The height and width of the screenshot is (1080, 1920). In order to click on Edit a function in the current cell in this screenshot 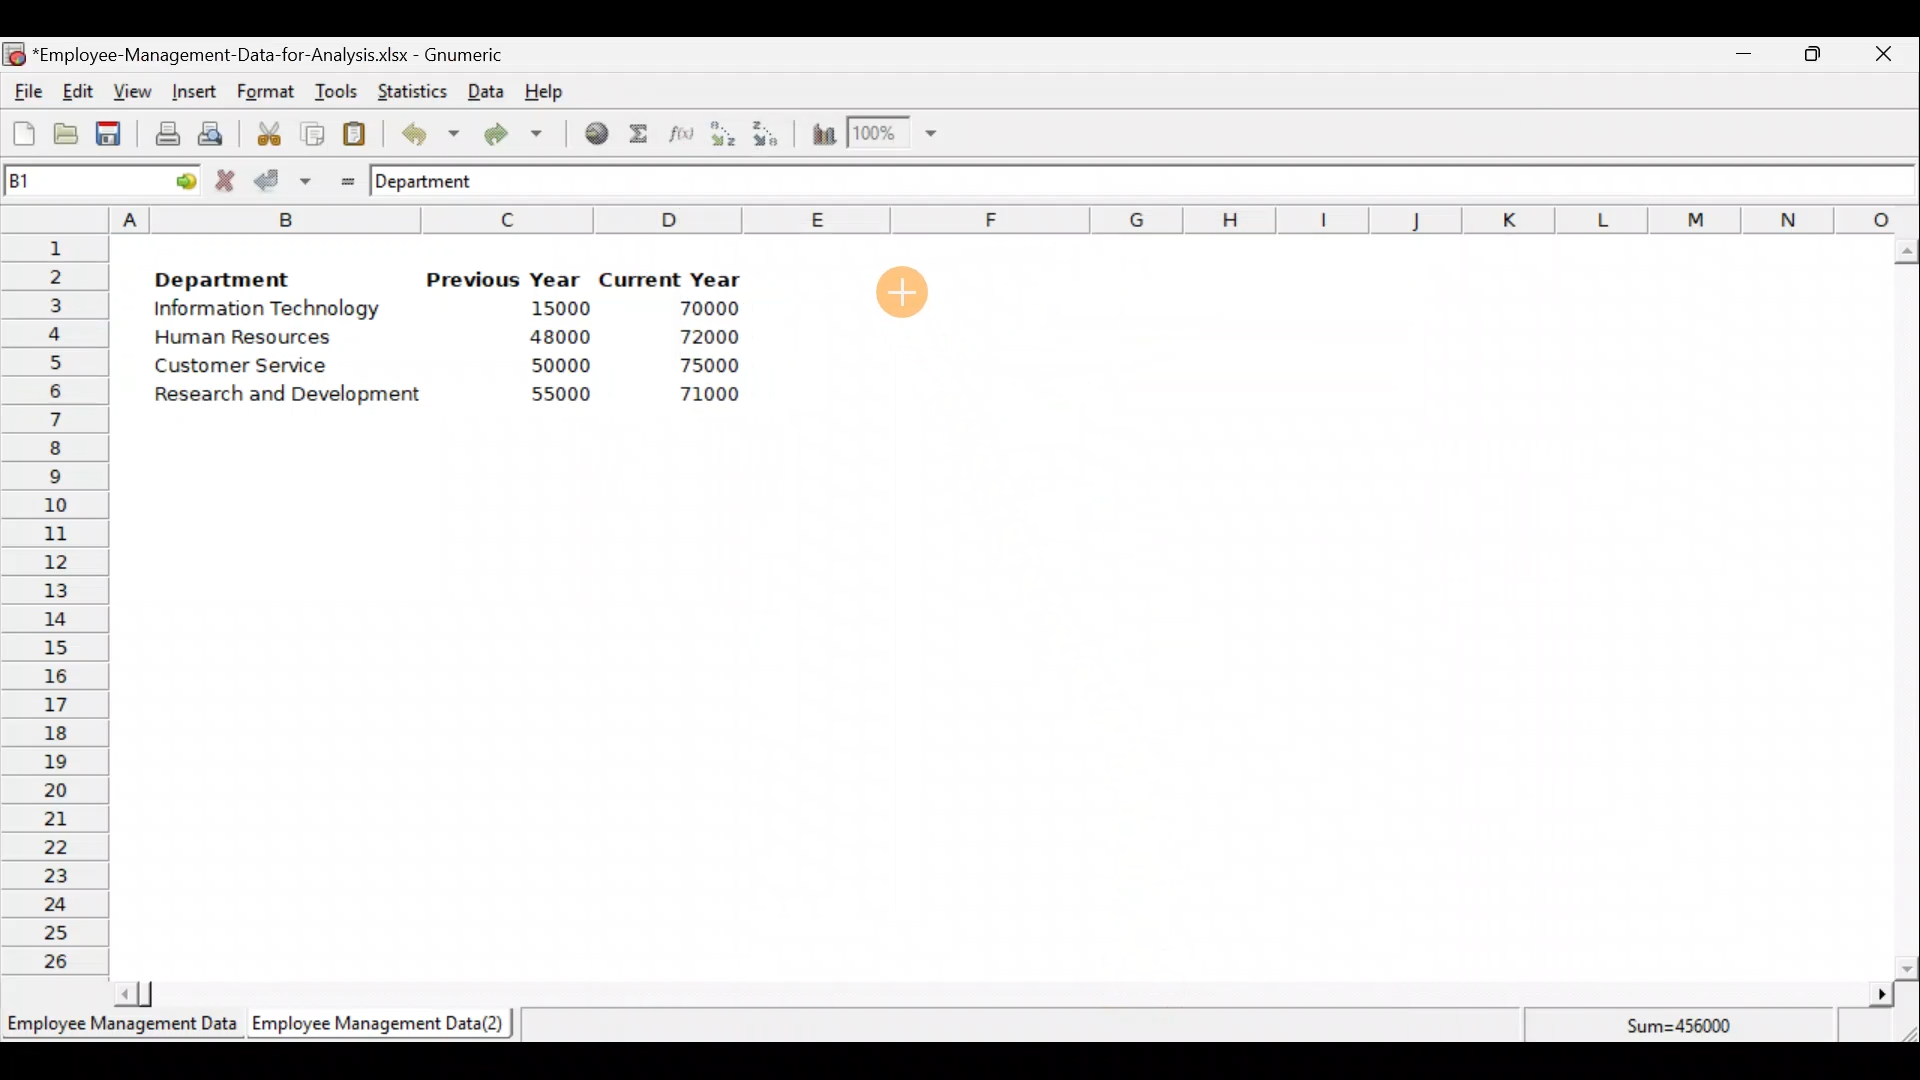, I will do `click(680, 132)`.